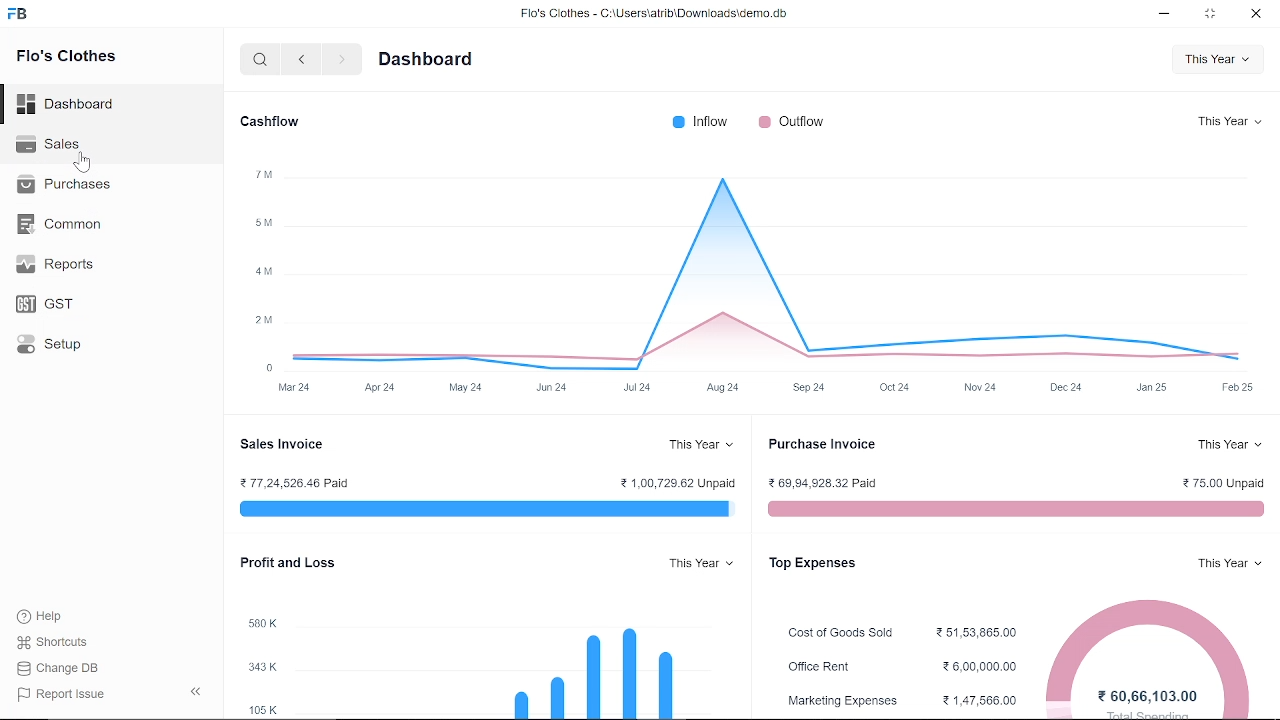  What do you see at coordinates (1166, 16) in the screenshot?
I see `minimize` at bounding box center [1166, 16].